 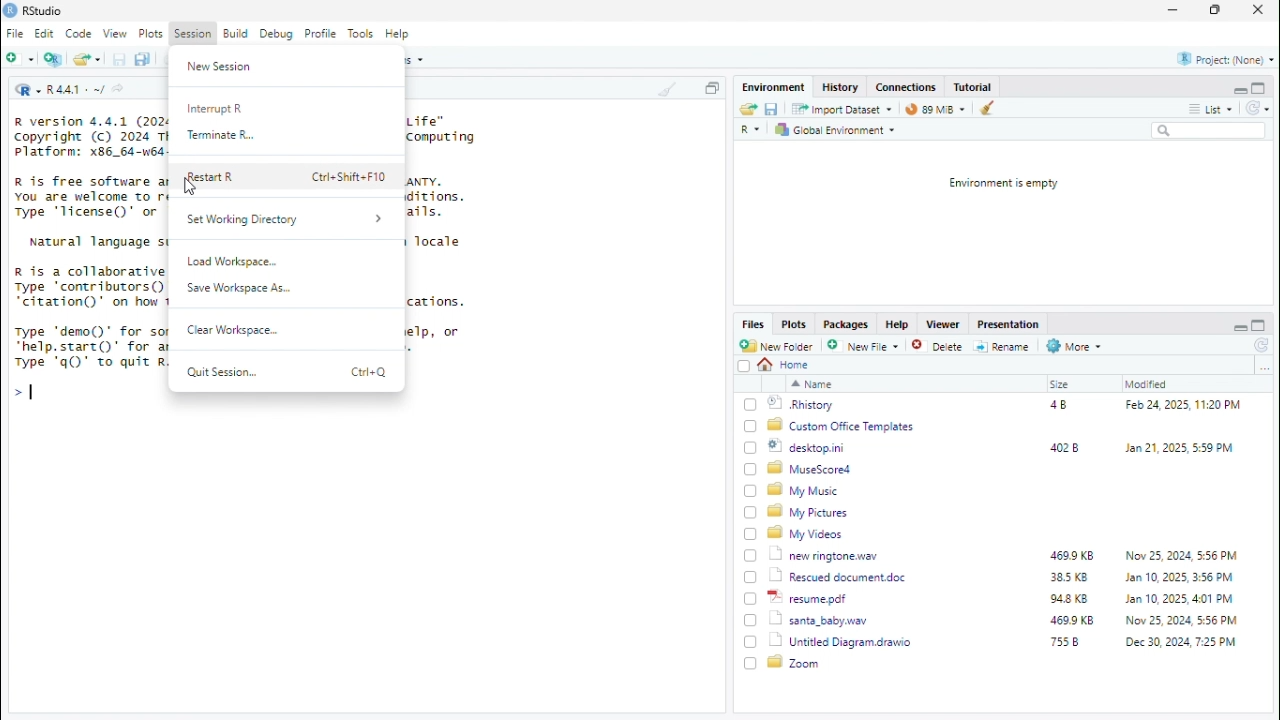 What do you see at coordinates (795, 325) in the screenshot?
I see `Plots` at bounding box center [795, 325].